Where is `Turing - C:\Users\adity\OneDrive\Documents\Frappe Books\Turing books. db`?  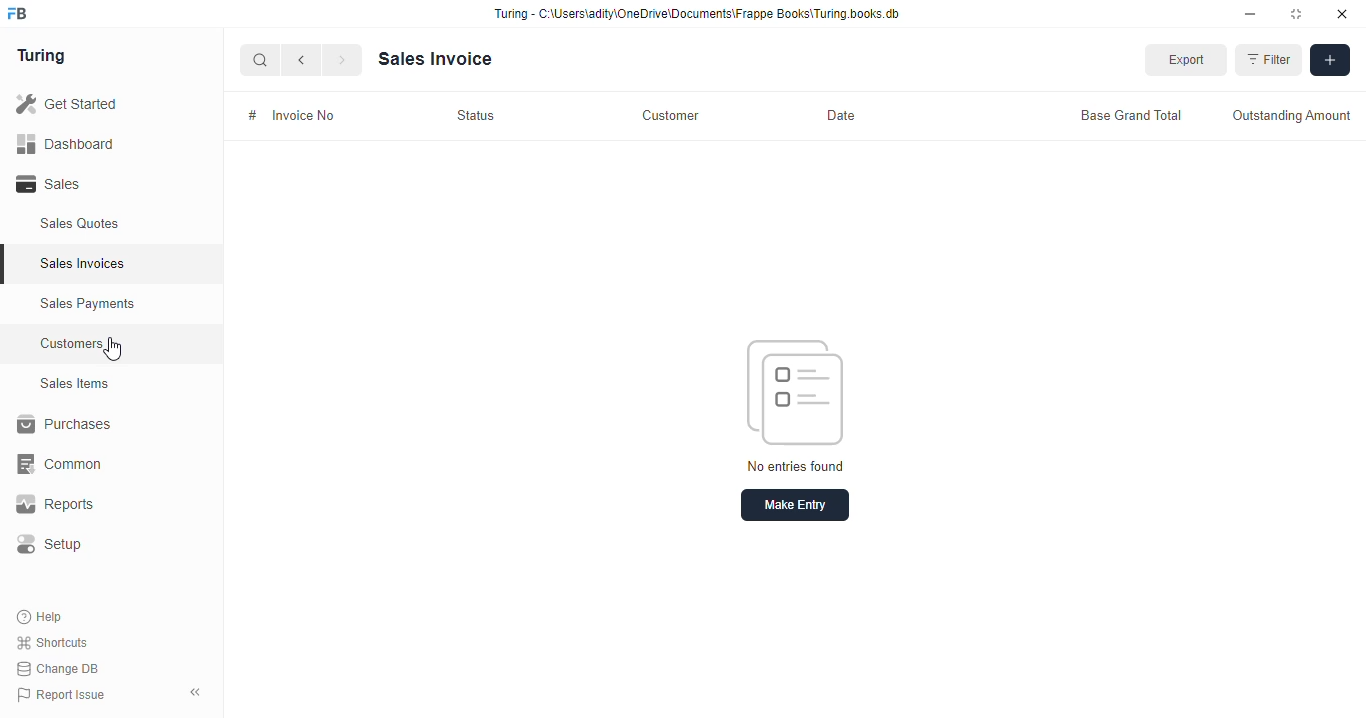 Turing - C:\Users\adity\OneDrive\Documents\Frappe Books\Turing books. db is located at coordinates (703, 16).